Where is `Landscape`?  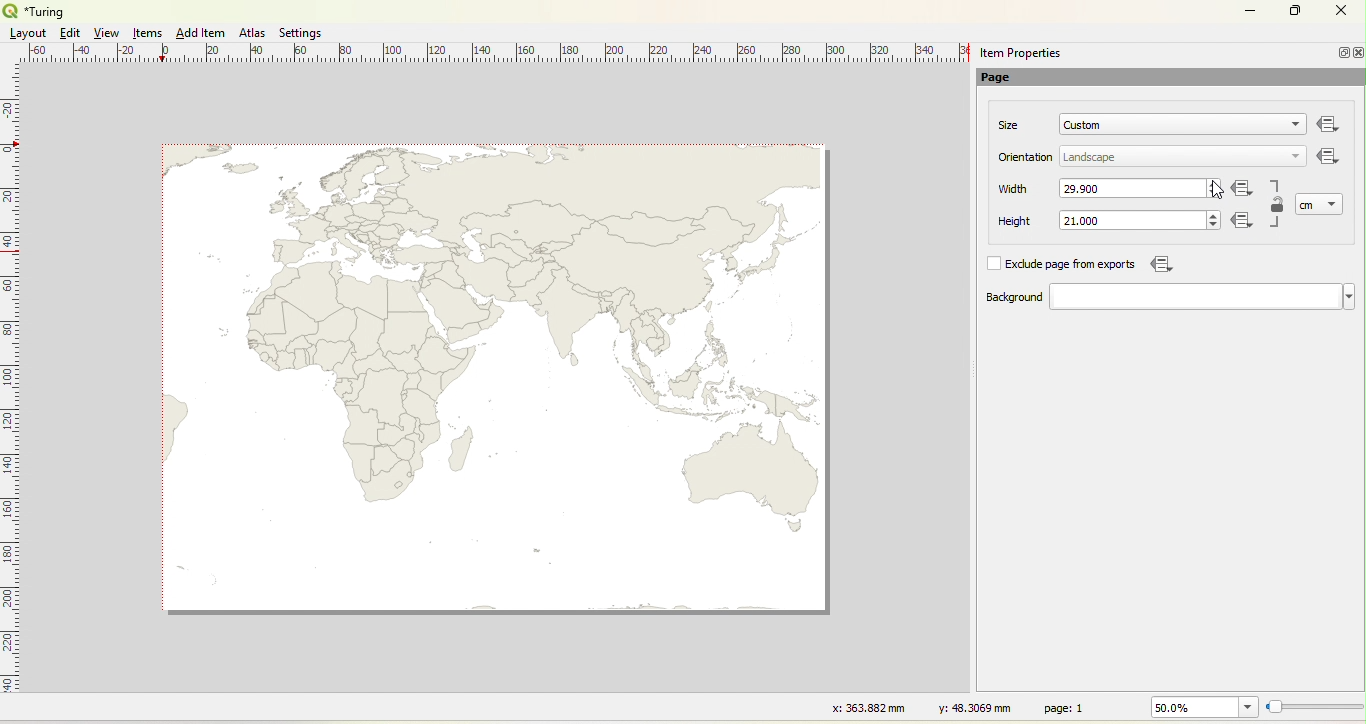 Landscape is located at coordinates (1090, 158).